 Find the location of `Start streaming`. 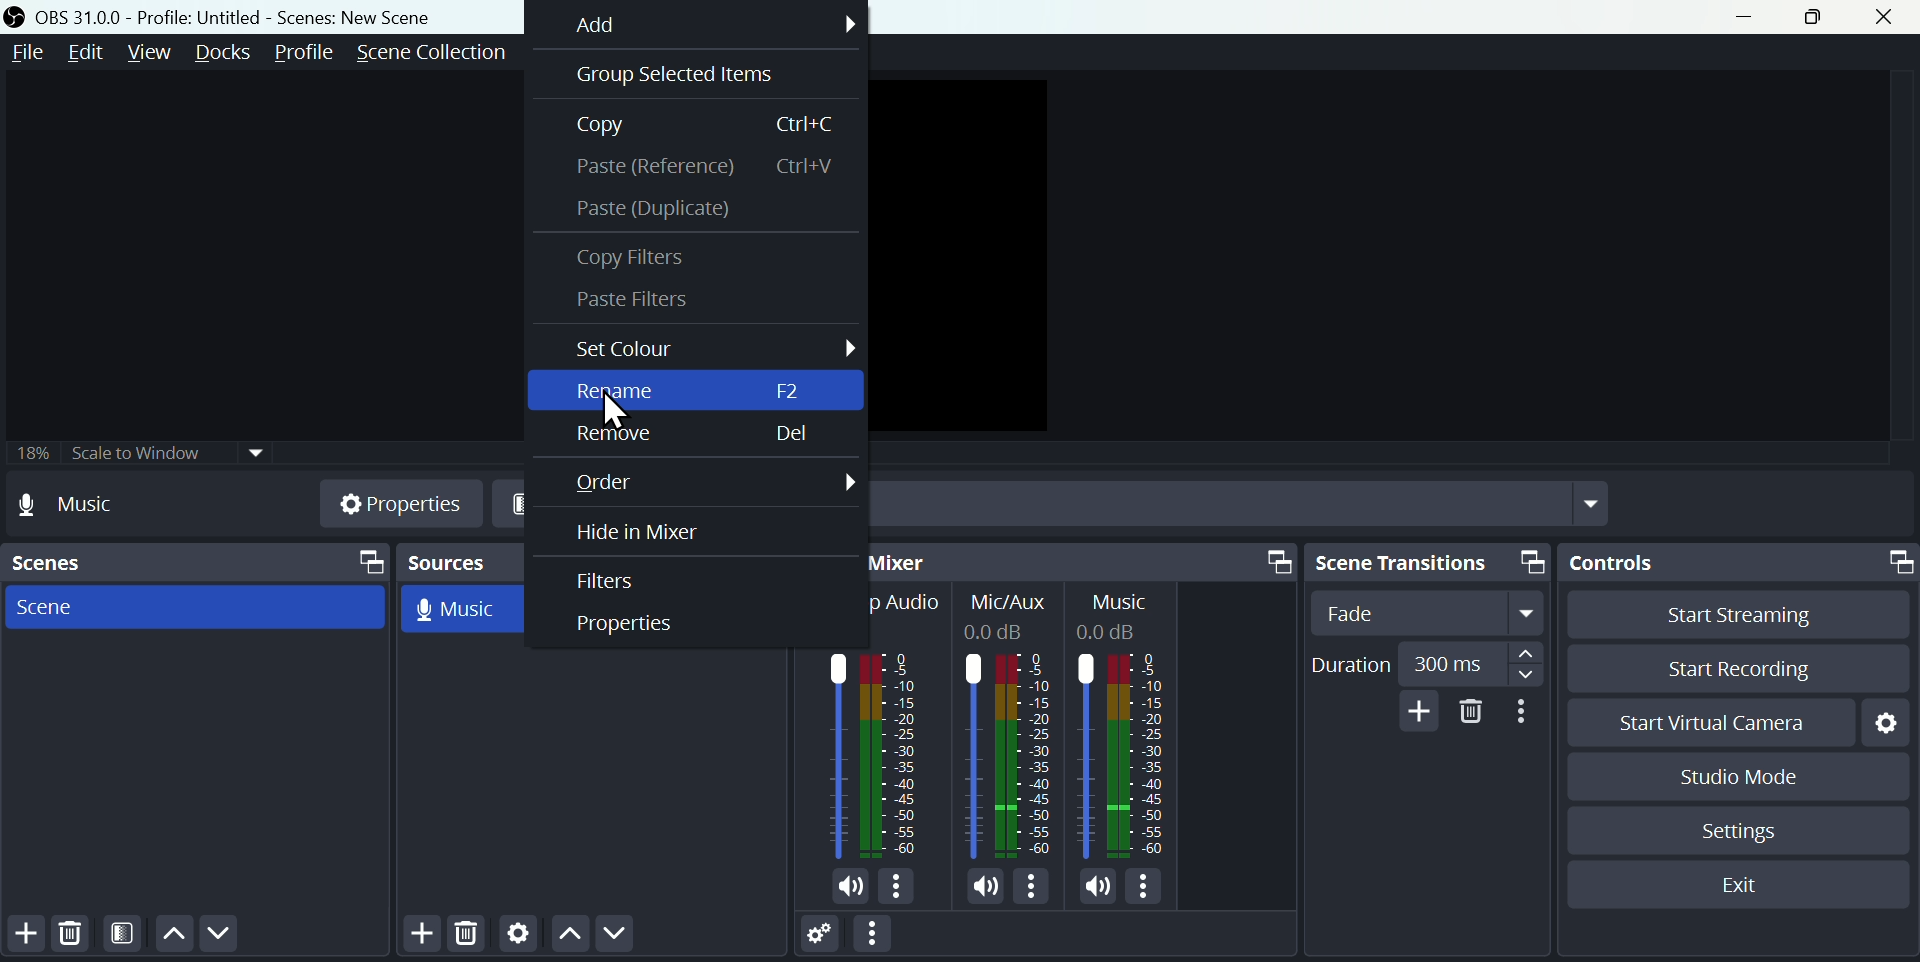

Start streaming is located at coordinates (1736, 612).